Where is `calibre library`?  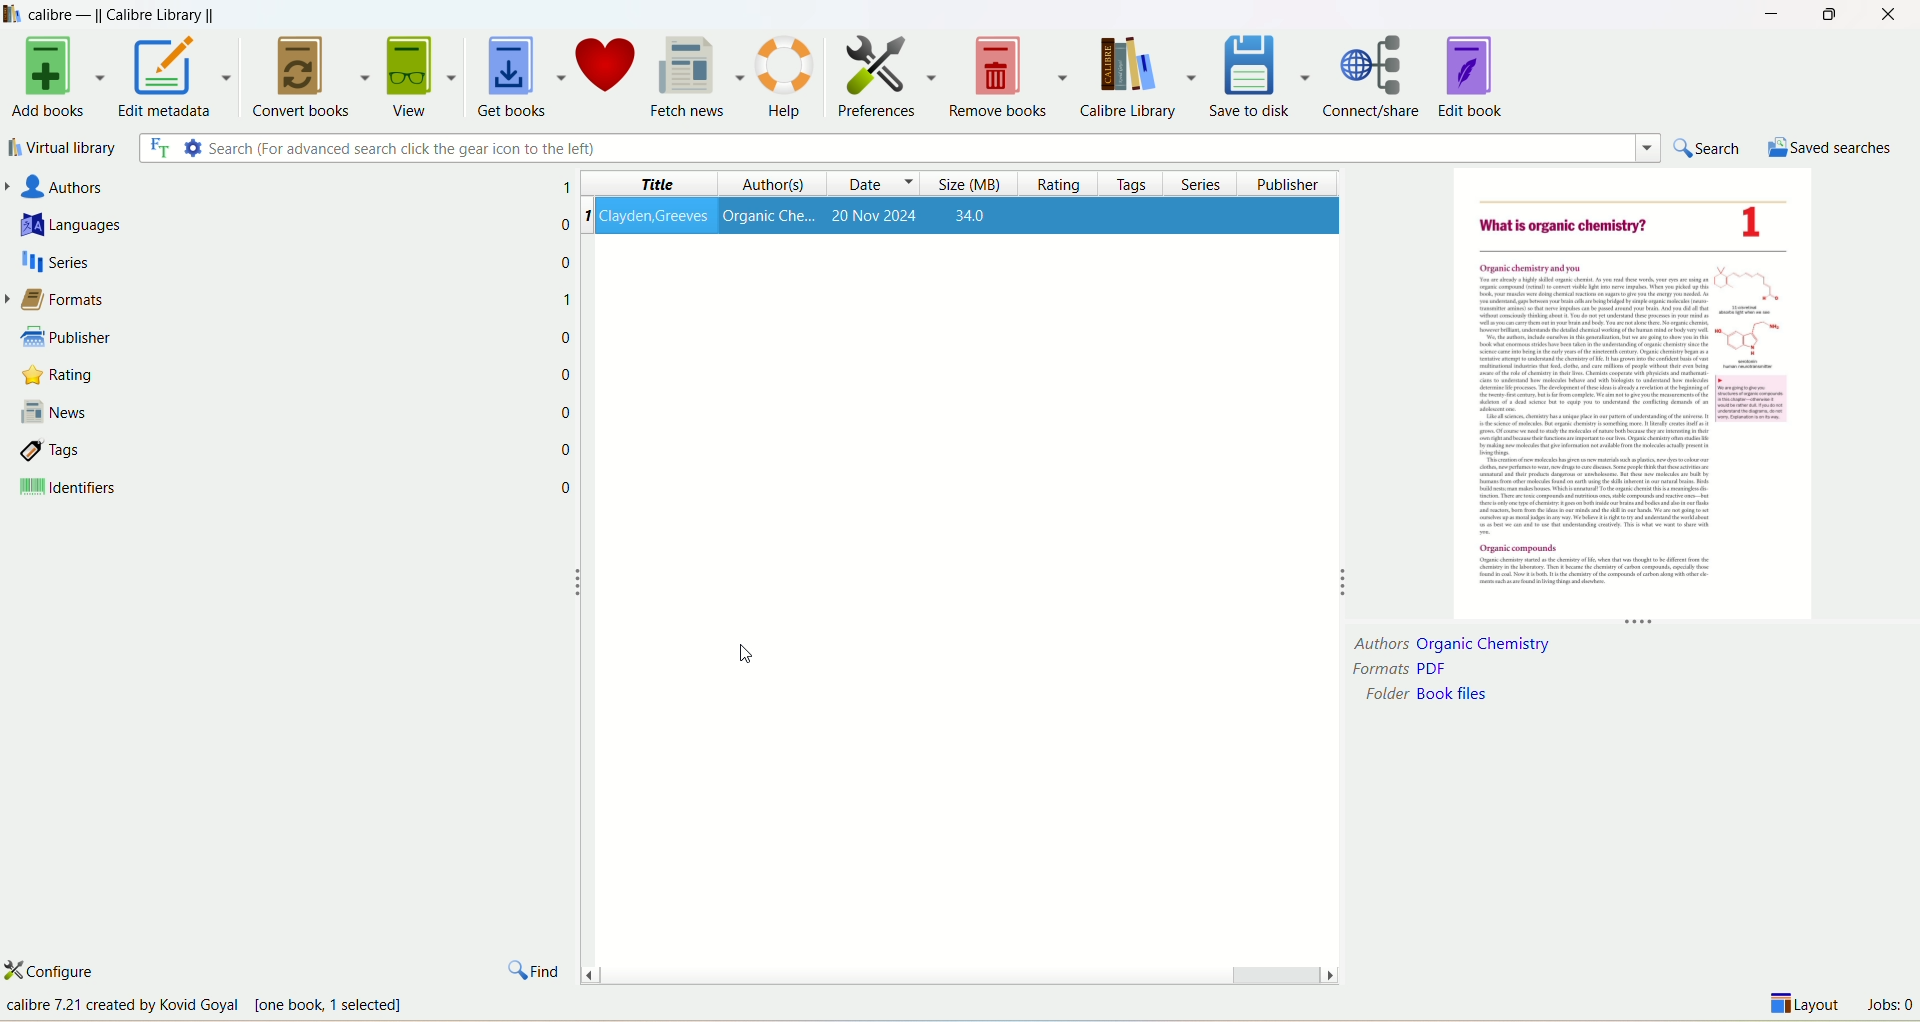 calibre library is located at coordinates (1143, 78).